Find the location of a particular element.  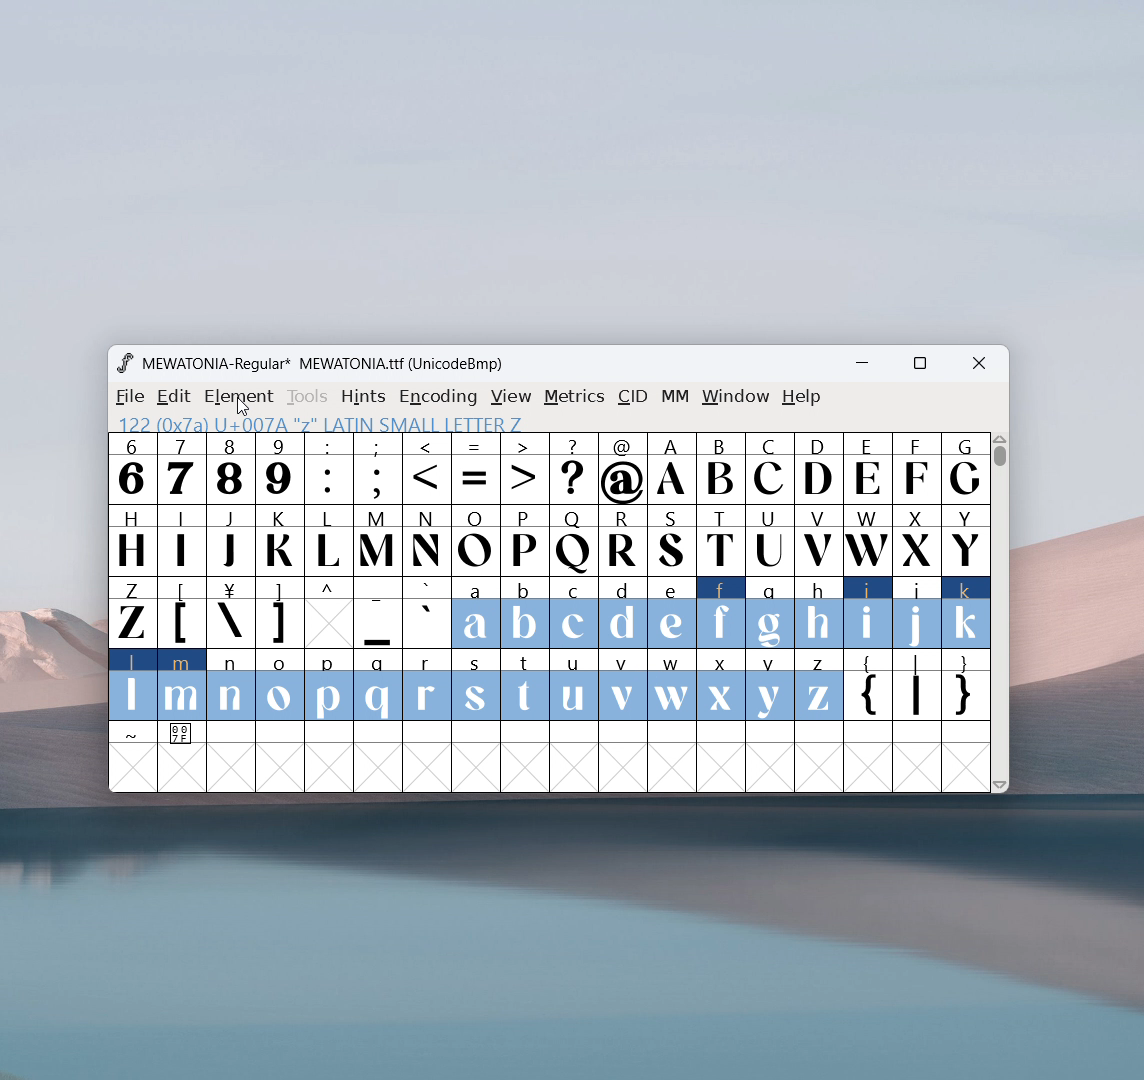

G is located at coordinates (965, 468).